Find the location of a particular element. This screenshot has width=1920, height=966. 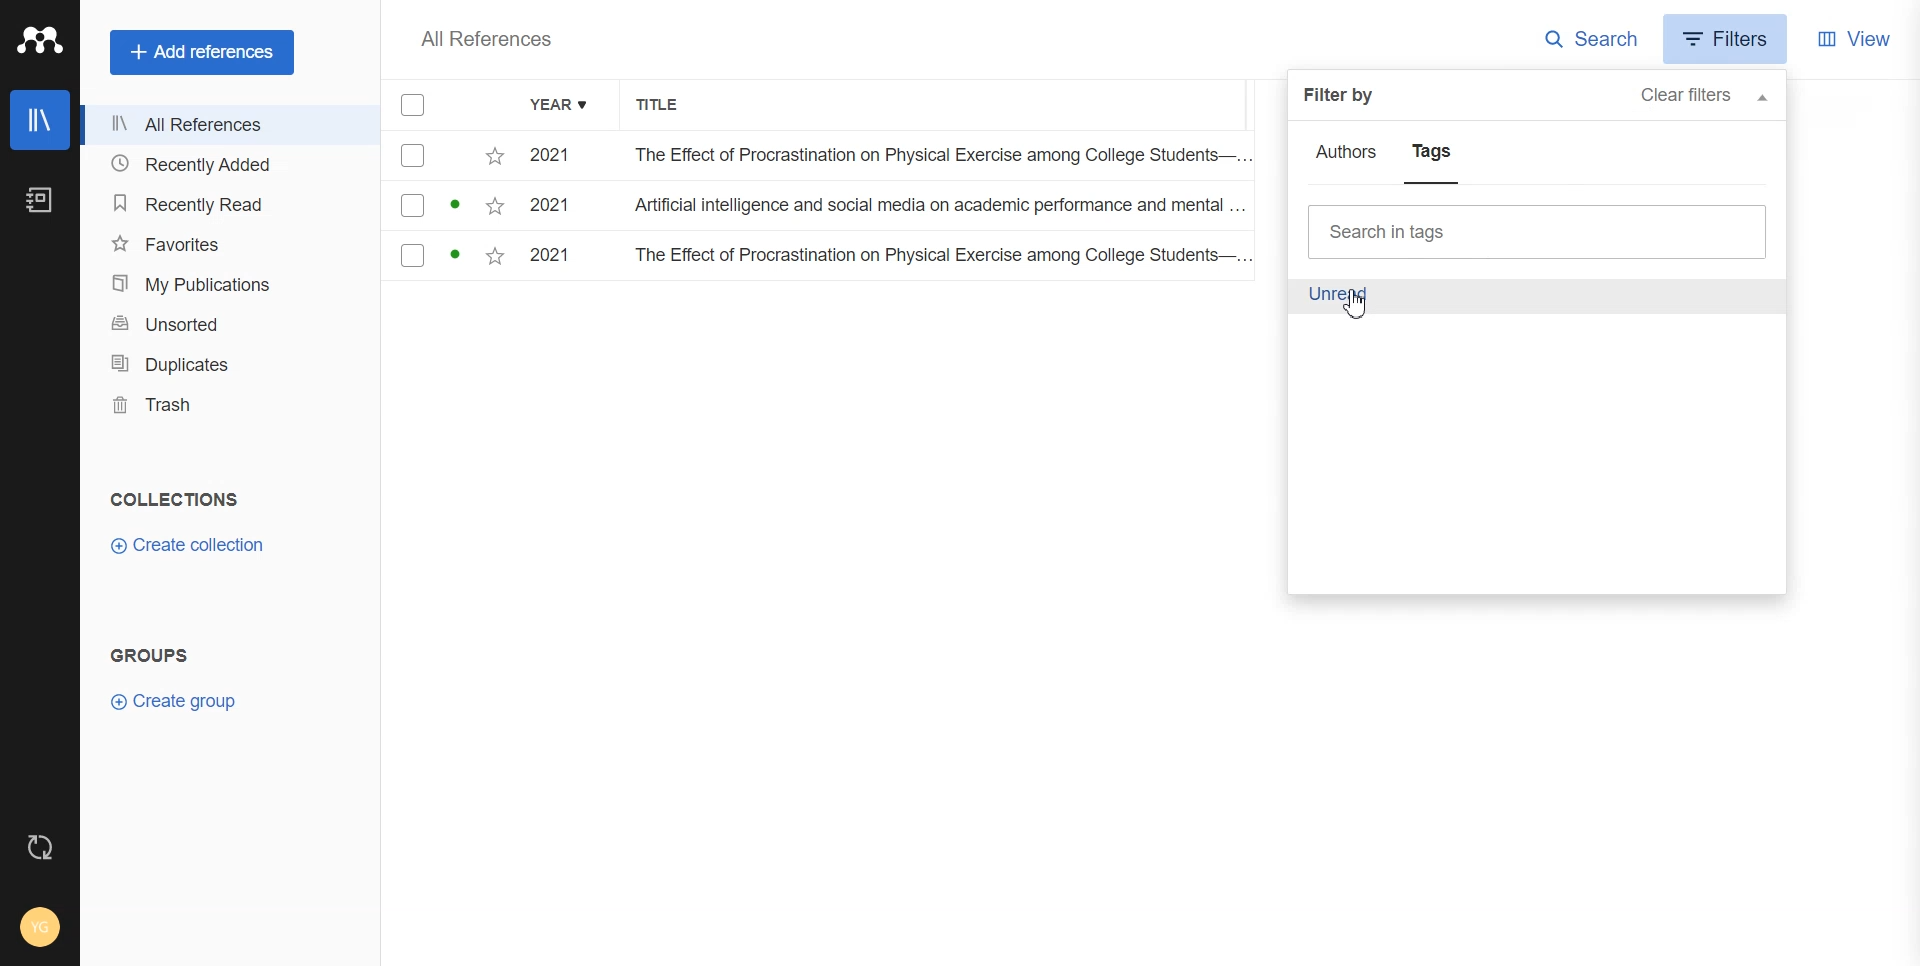

Year is located at coordinates (561, 106).